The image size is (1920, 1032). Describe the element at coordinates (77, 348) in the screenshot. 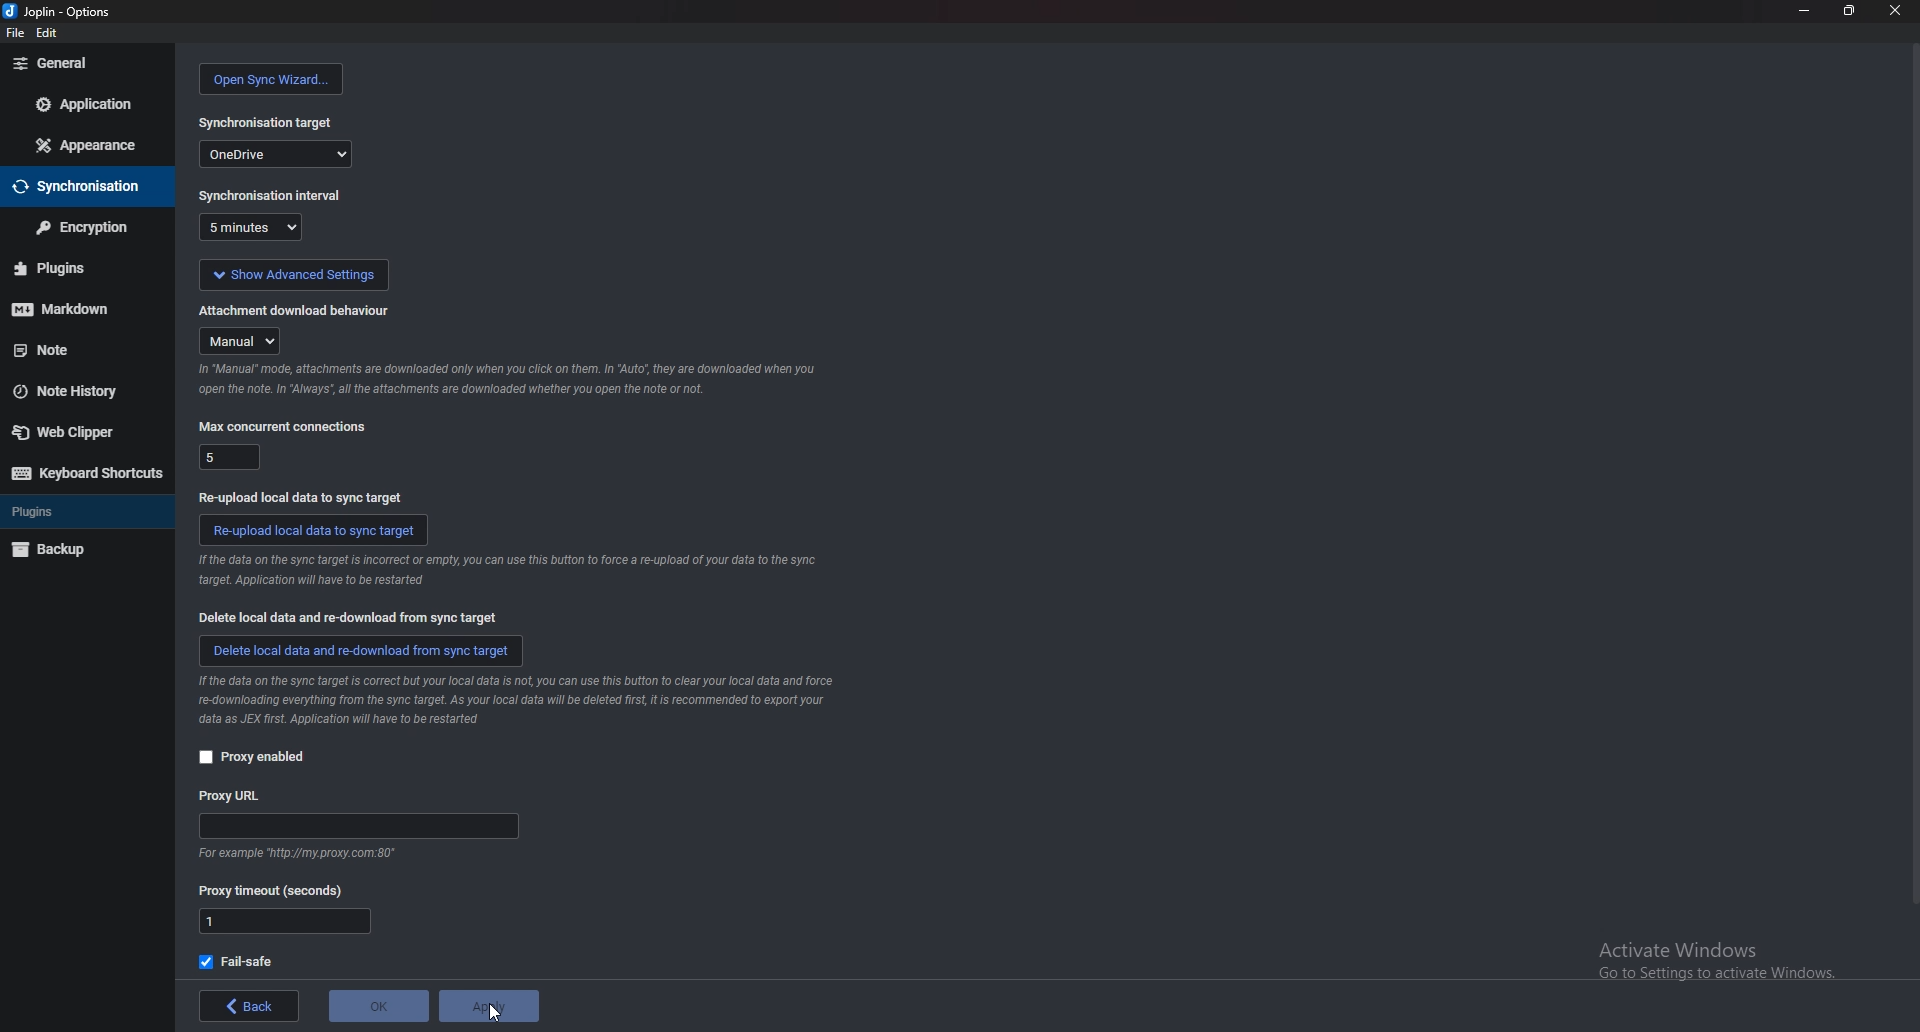

I see `note` at that location.